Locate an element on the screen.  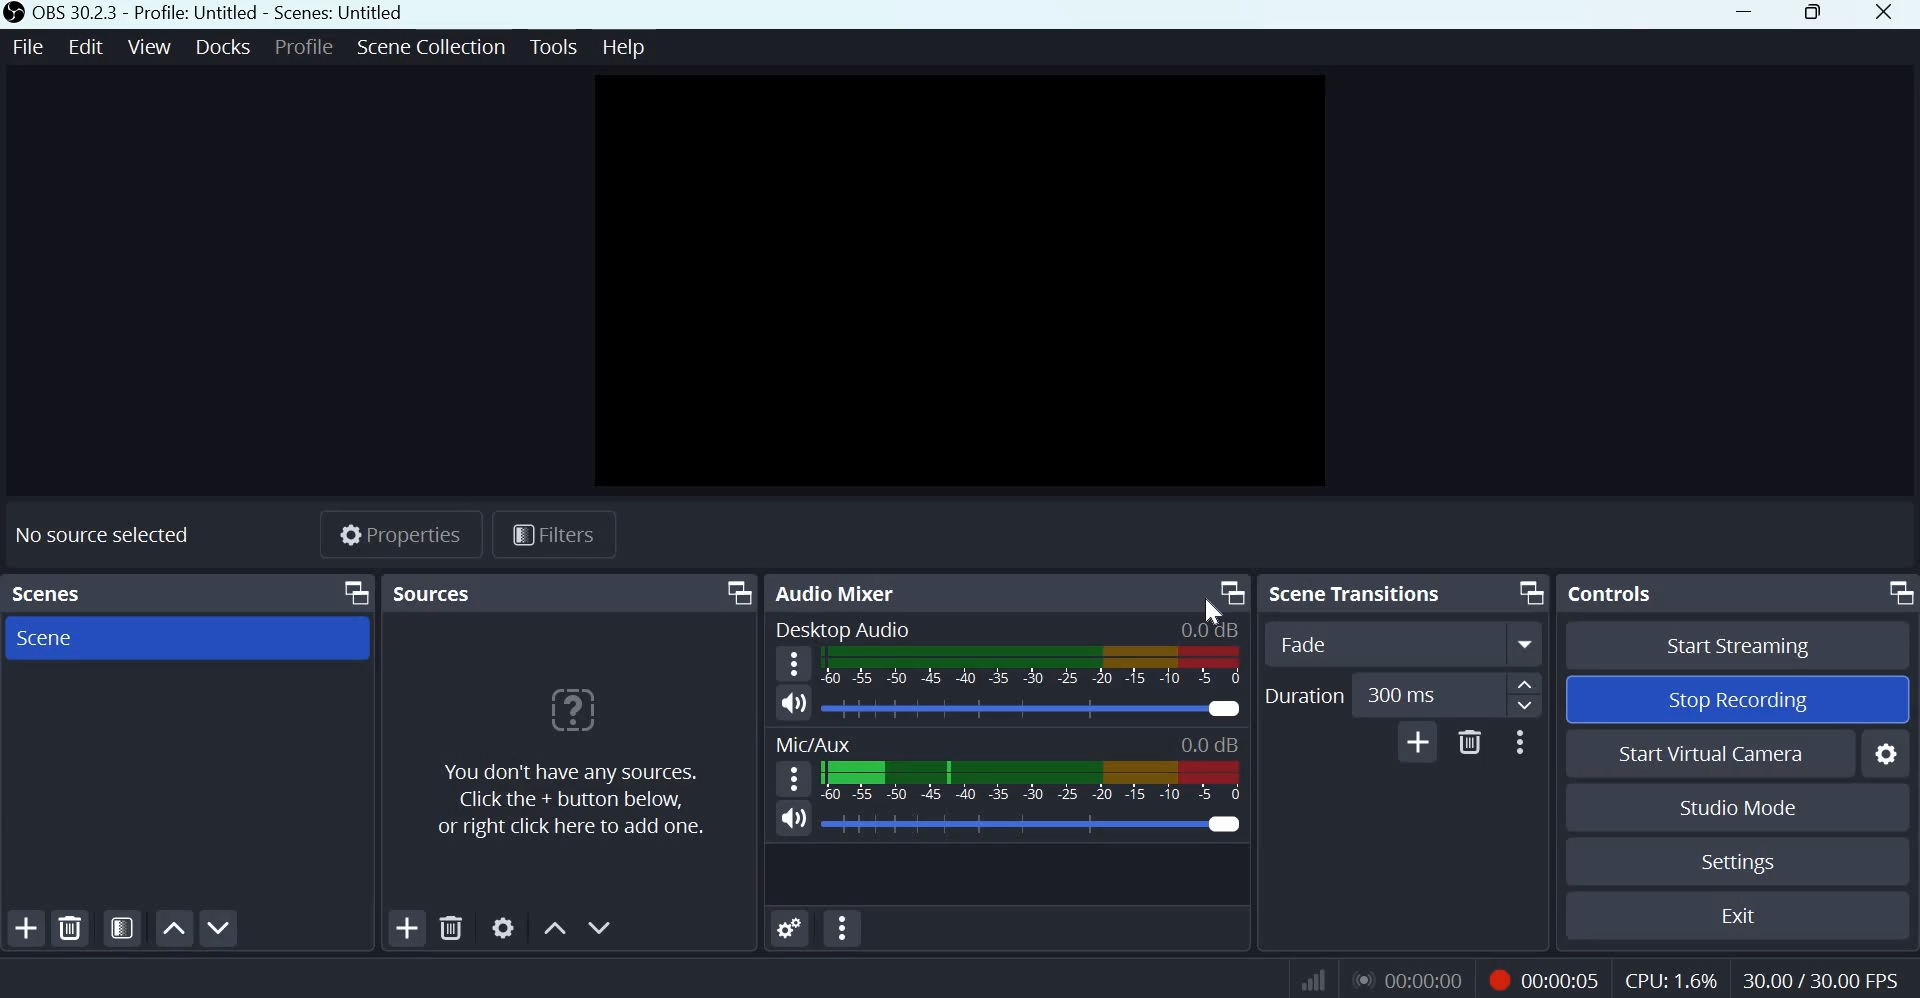
Audio level meter is located at coordinates (1007, 710).